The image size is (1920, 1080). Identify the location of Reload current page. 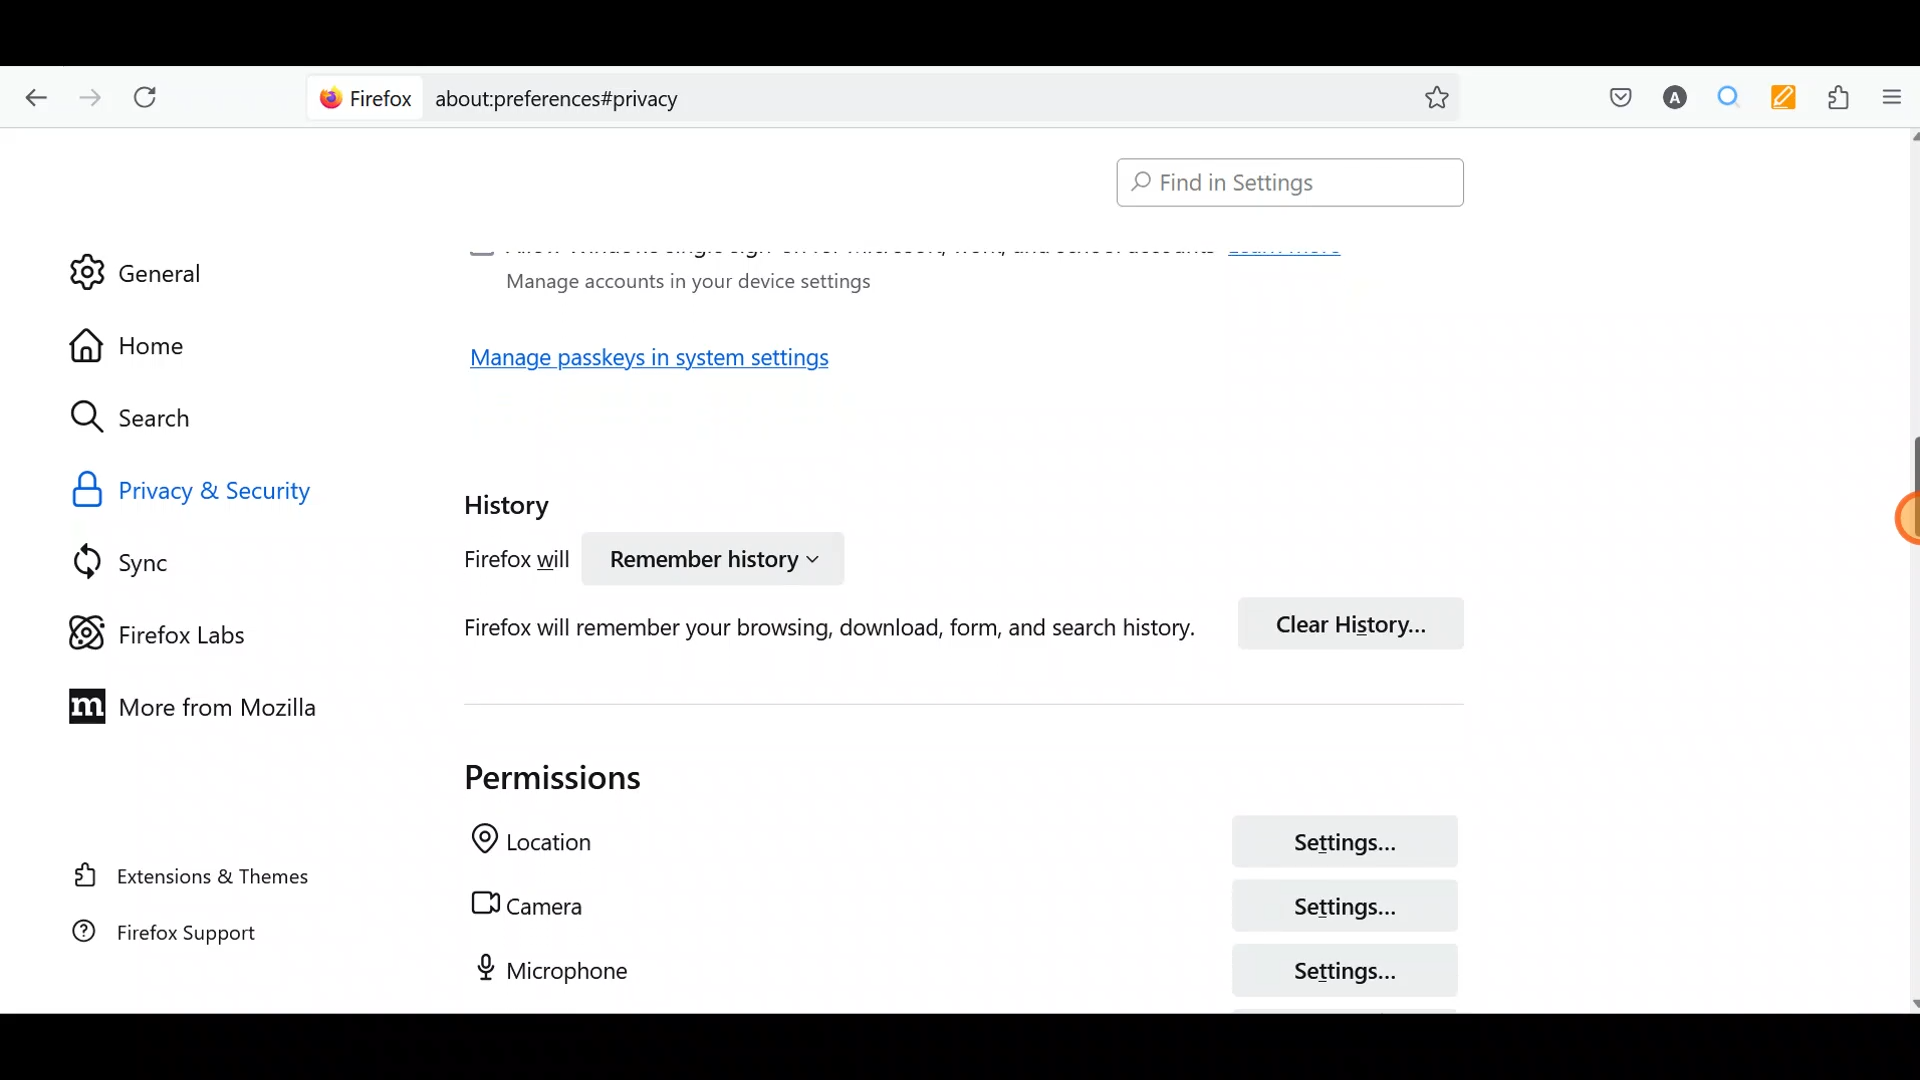
(152, 98).